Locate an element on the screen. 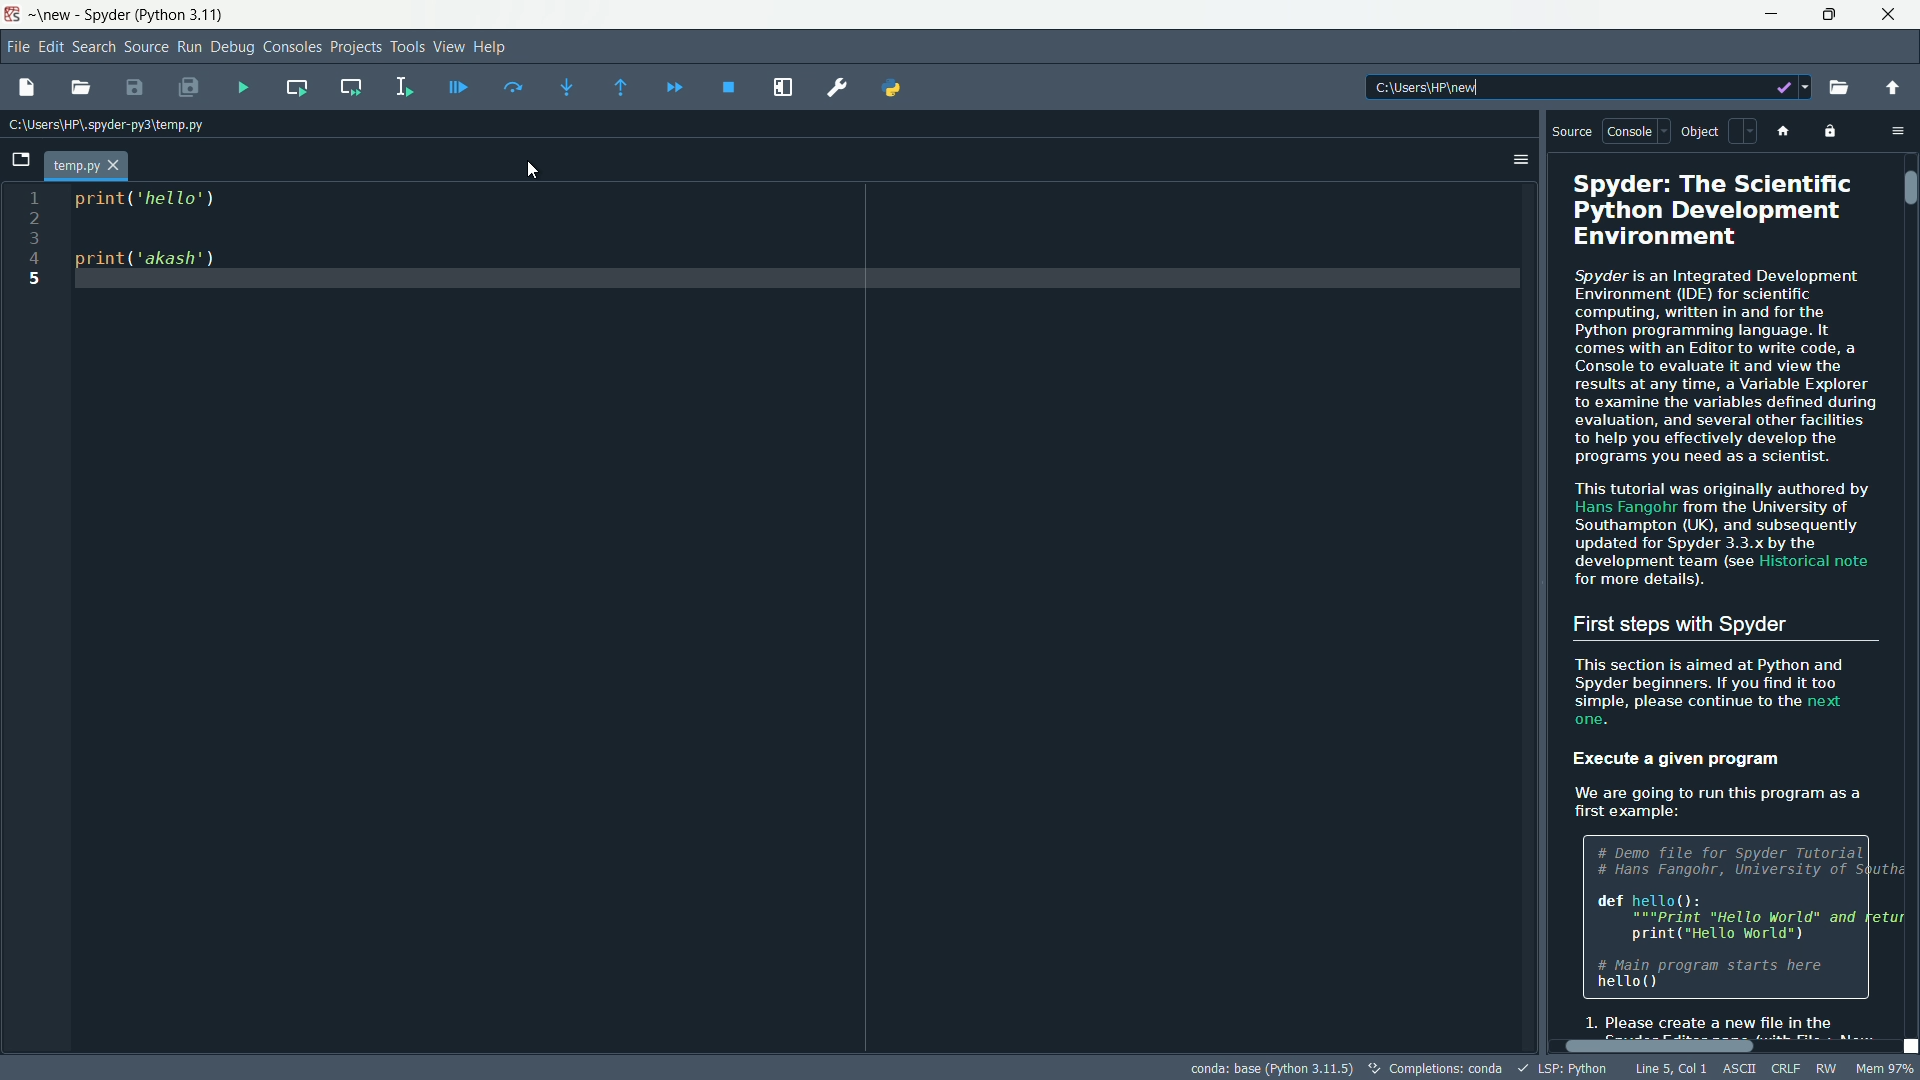  line number is located at coordinates (30, 239).